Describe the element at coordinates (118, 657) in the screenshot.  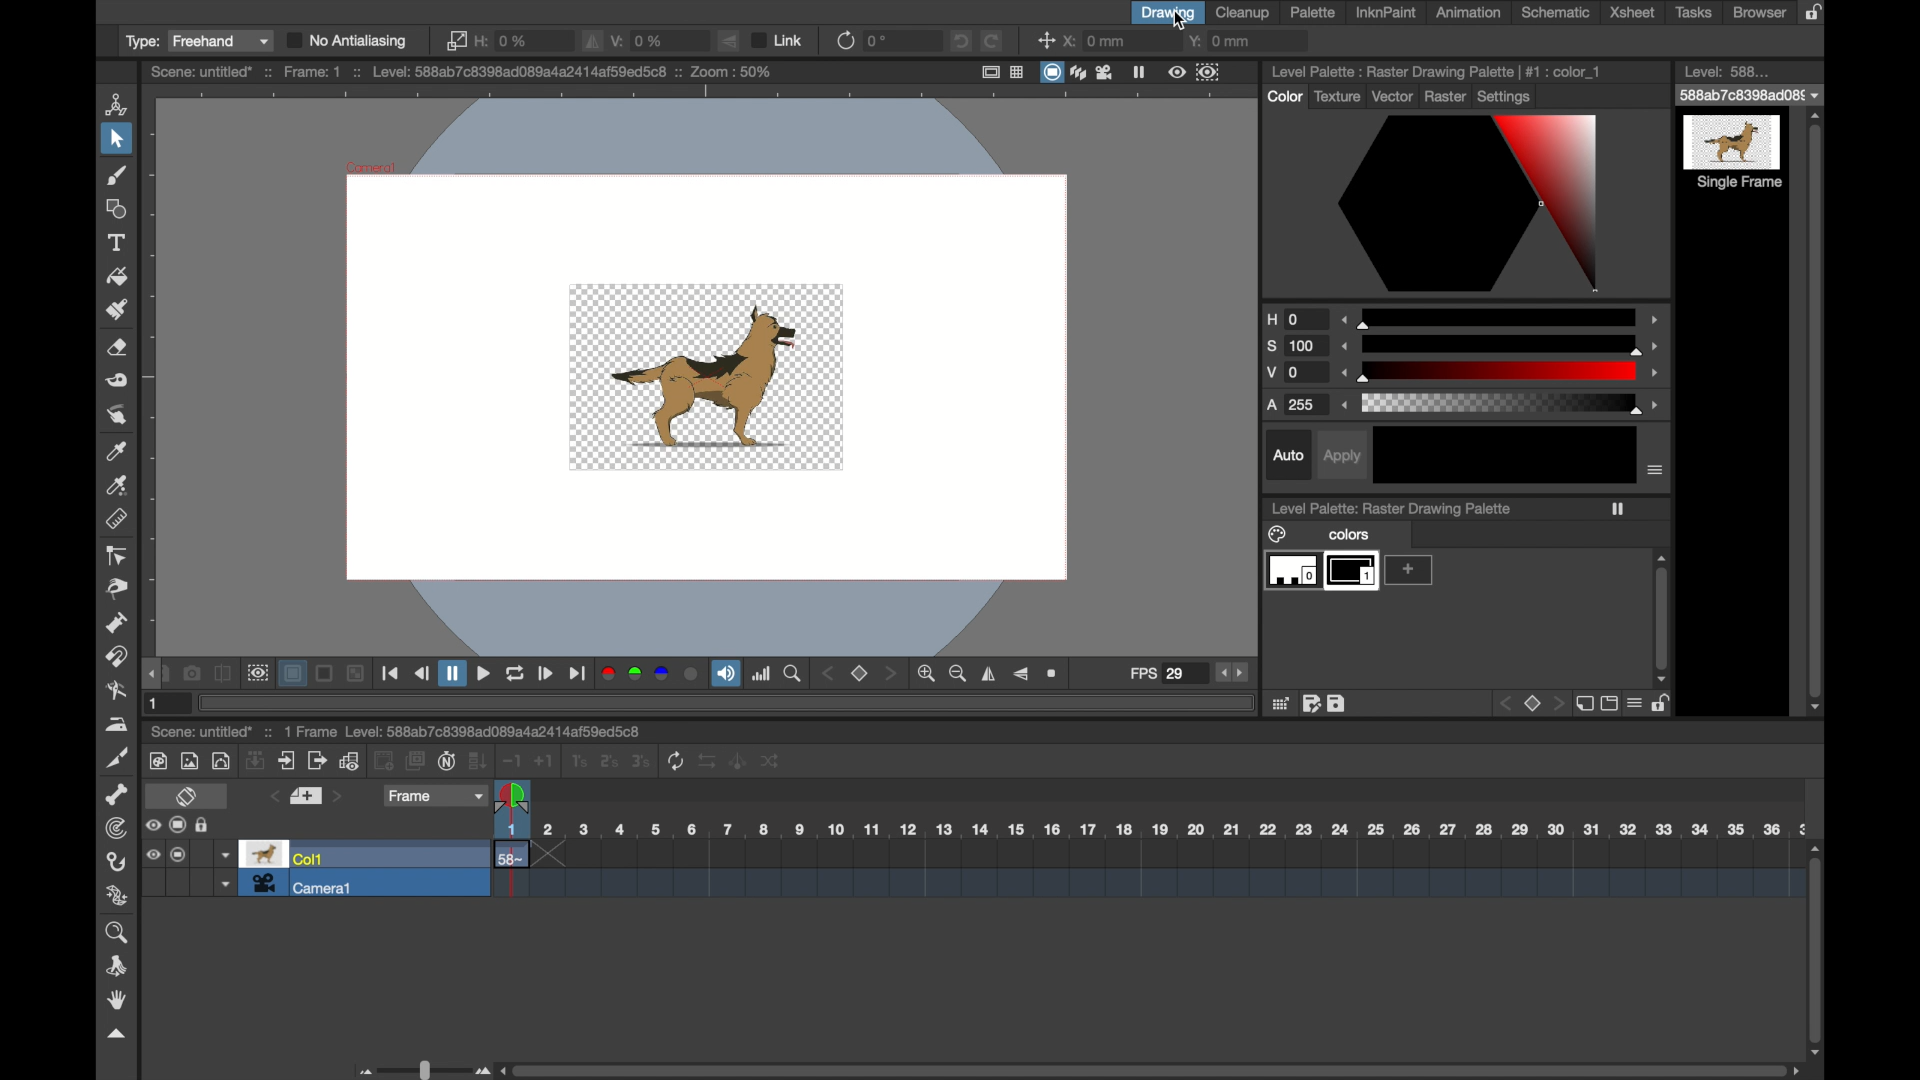
I see `magnet tool` at that location.